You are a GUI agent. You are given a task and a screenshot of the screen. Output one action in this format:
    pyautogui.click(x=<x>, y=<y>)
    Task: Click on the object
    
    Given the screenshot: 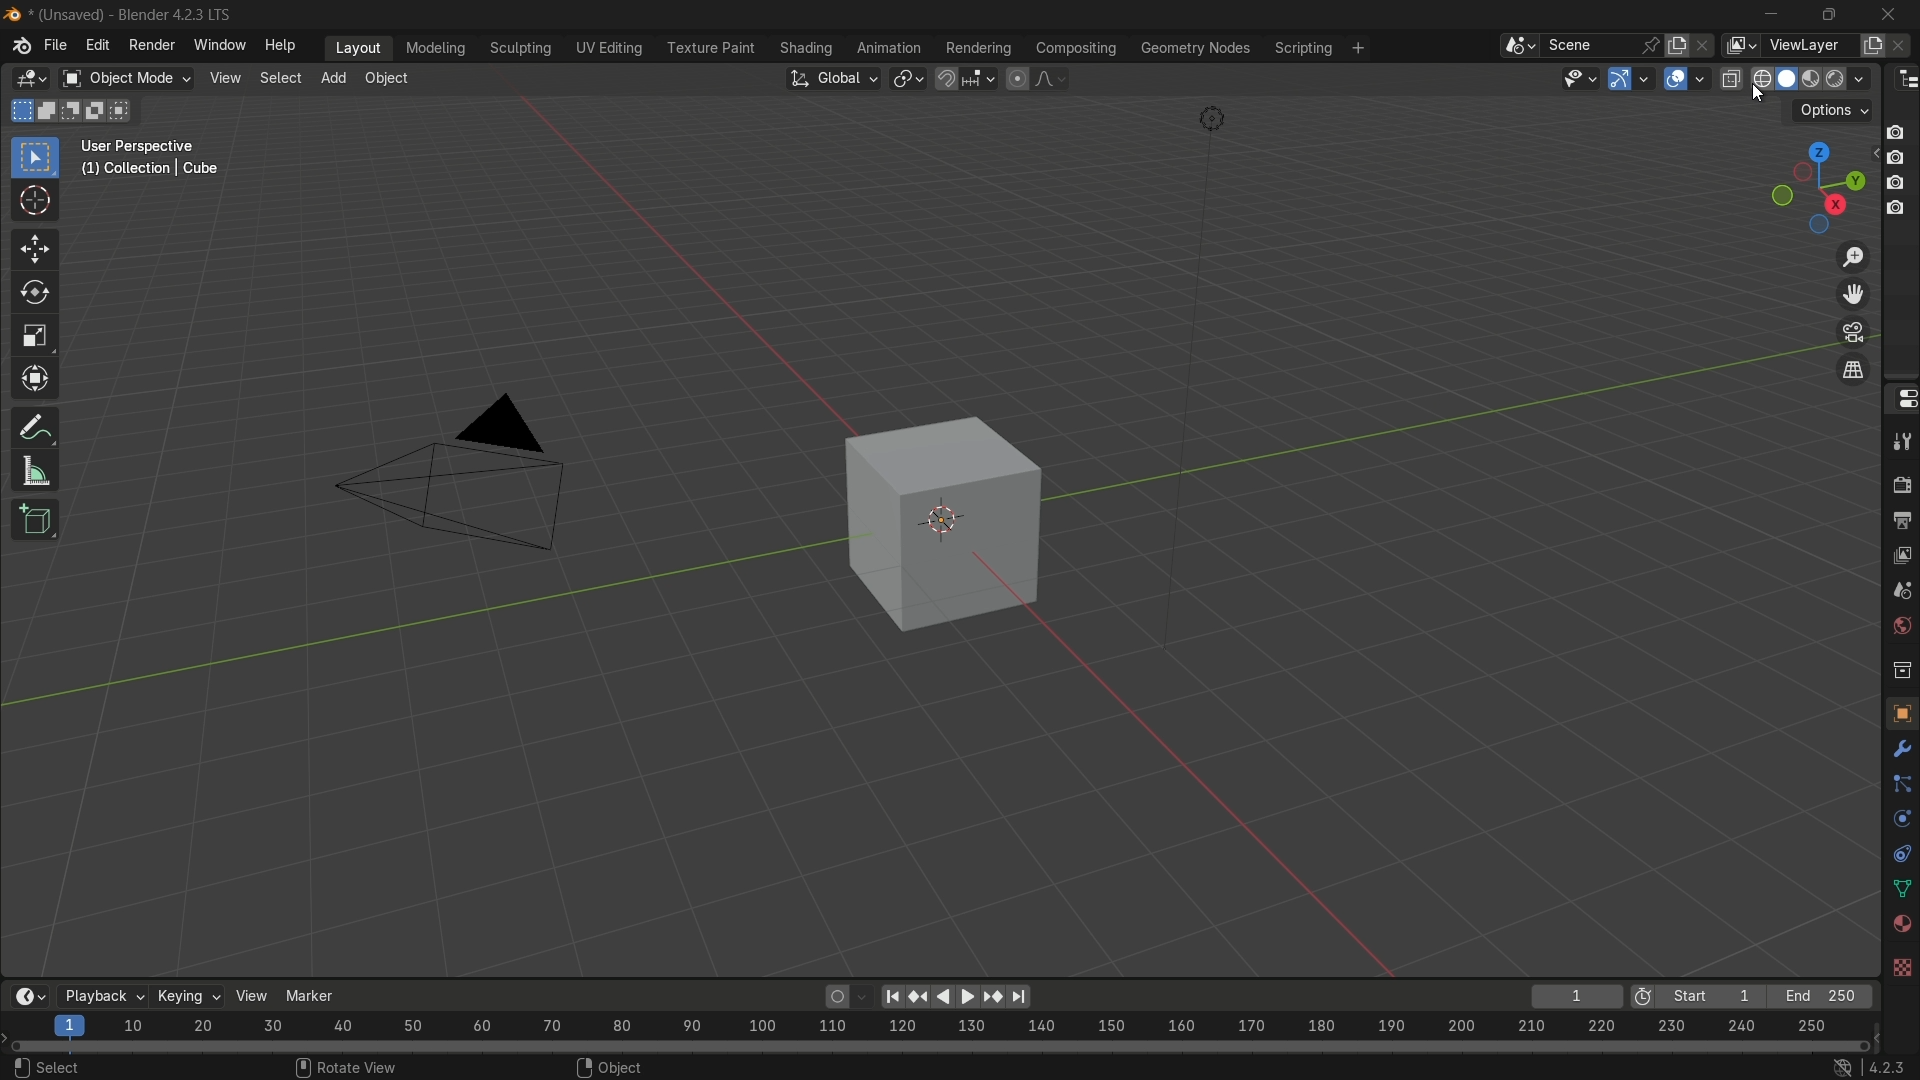 What is the action you would take?
    pyautogui.click(x=1901, y=708)
    